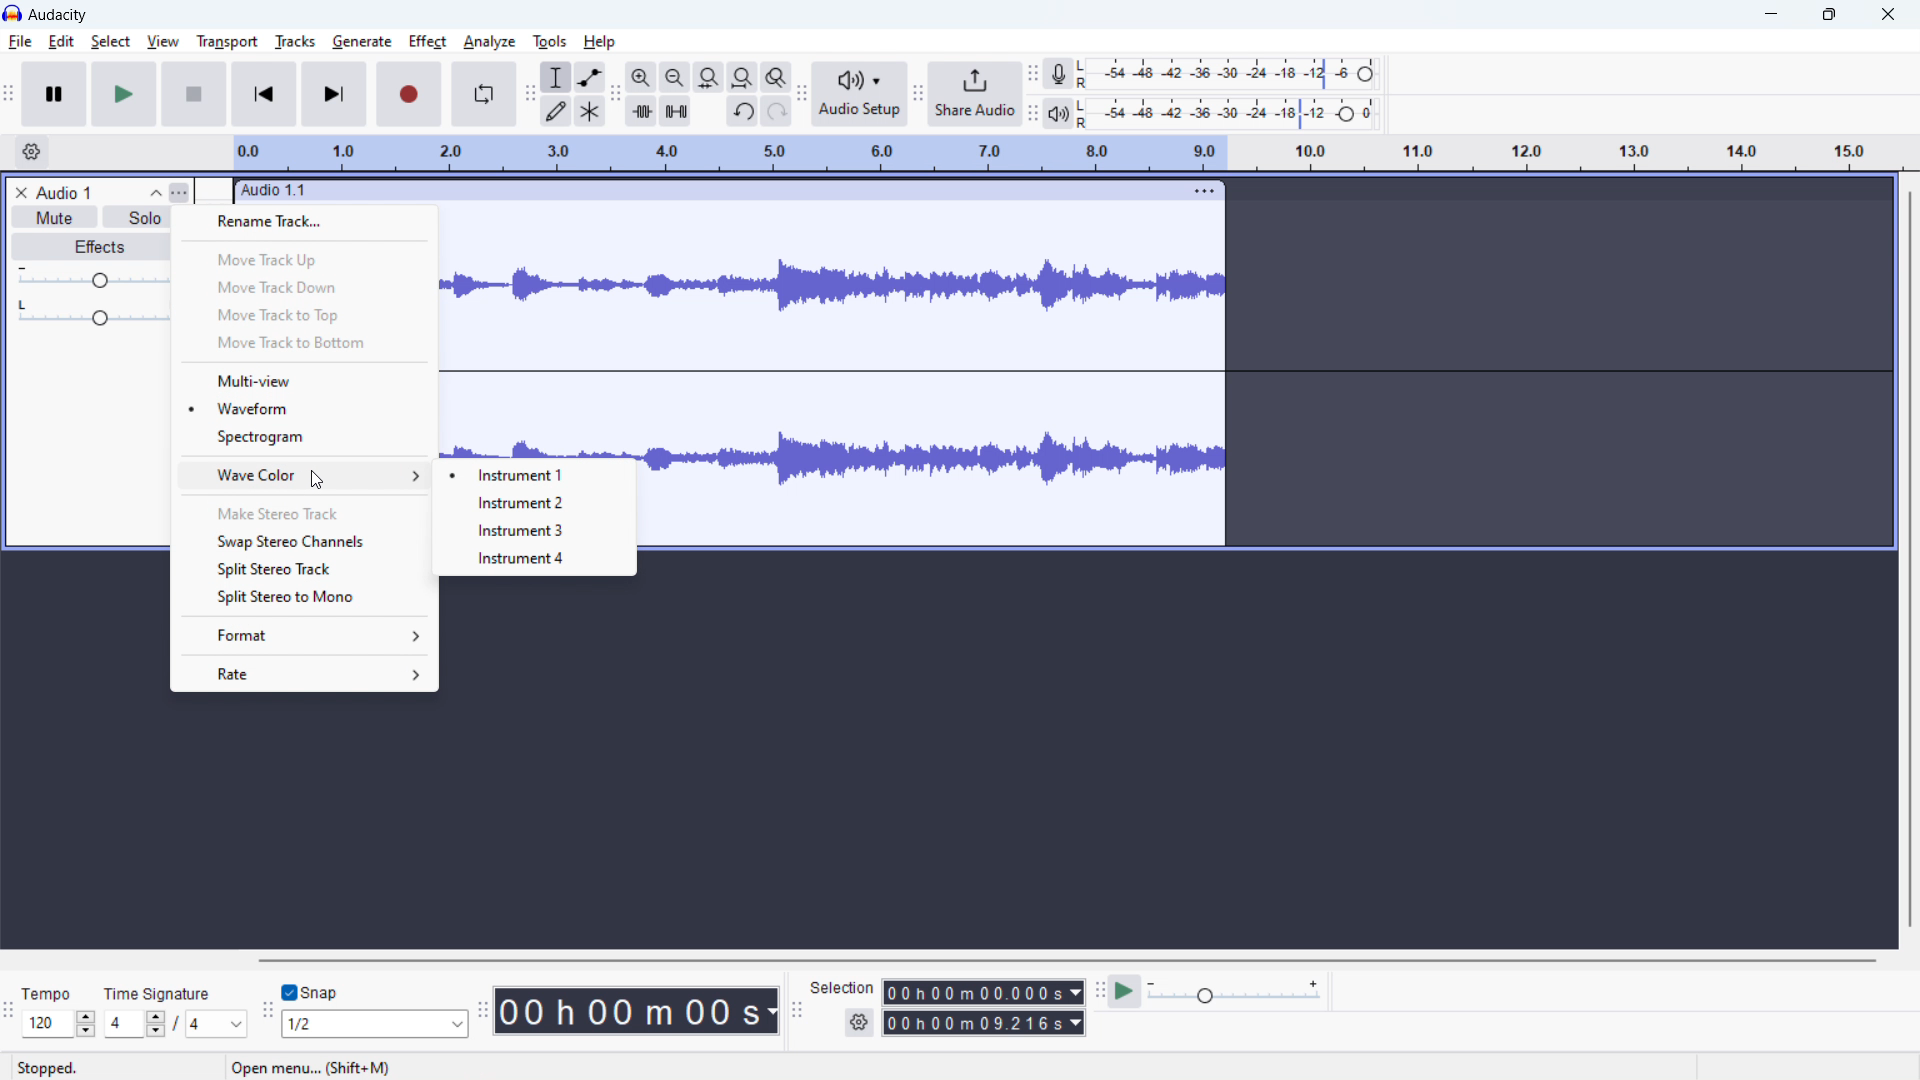 Image resolution: width=1920 pixels, height=1080 pixels. I want to click on set time signature, so click(176, 1024).